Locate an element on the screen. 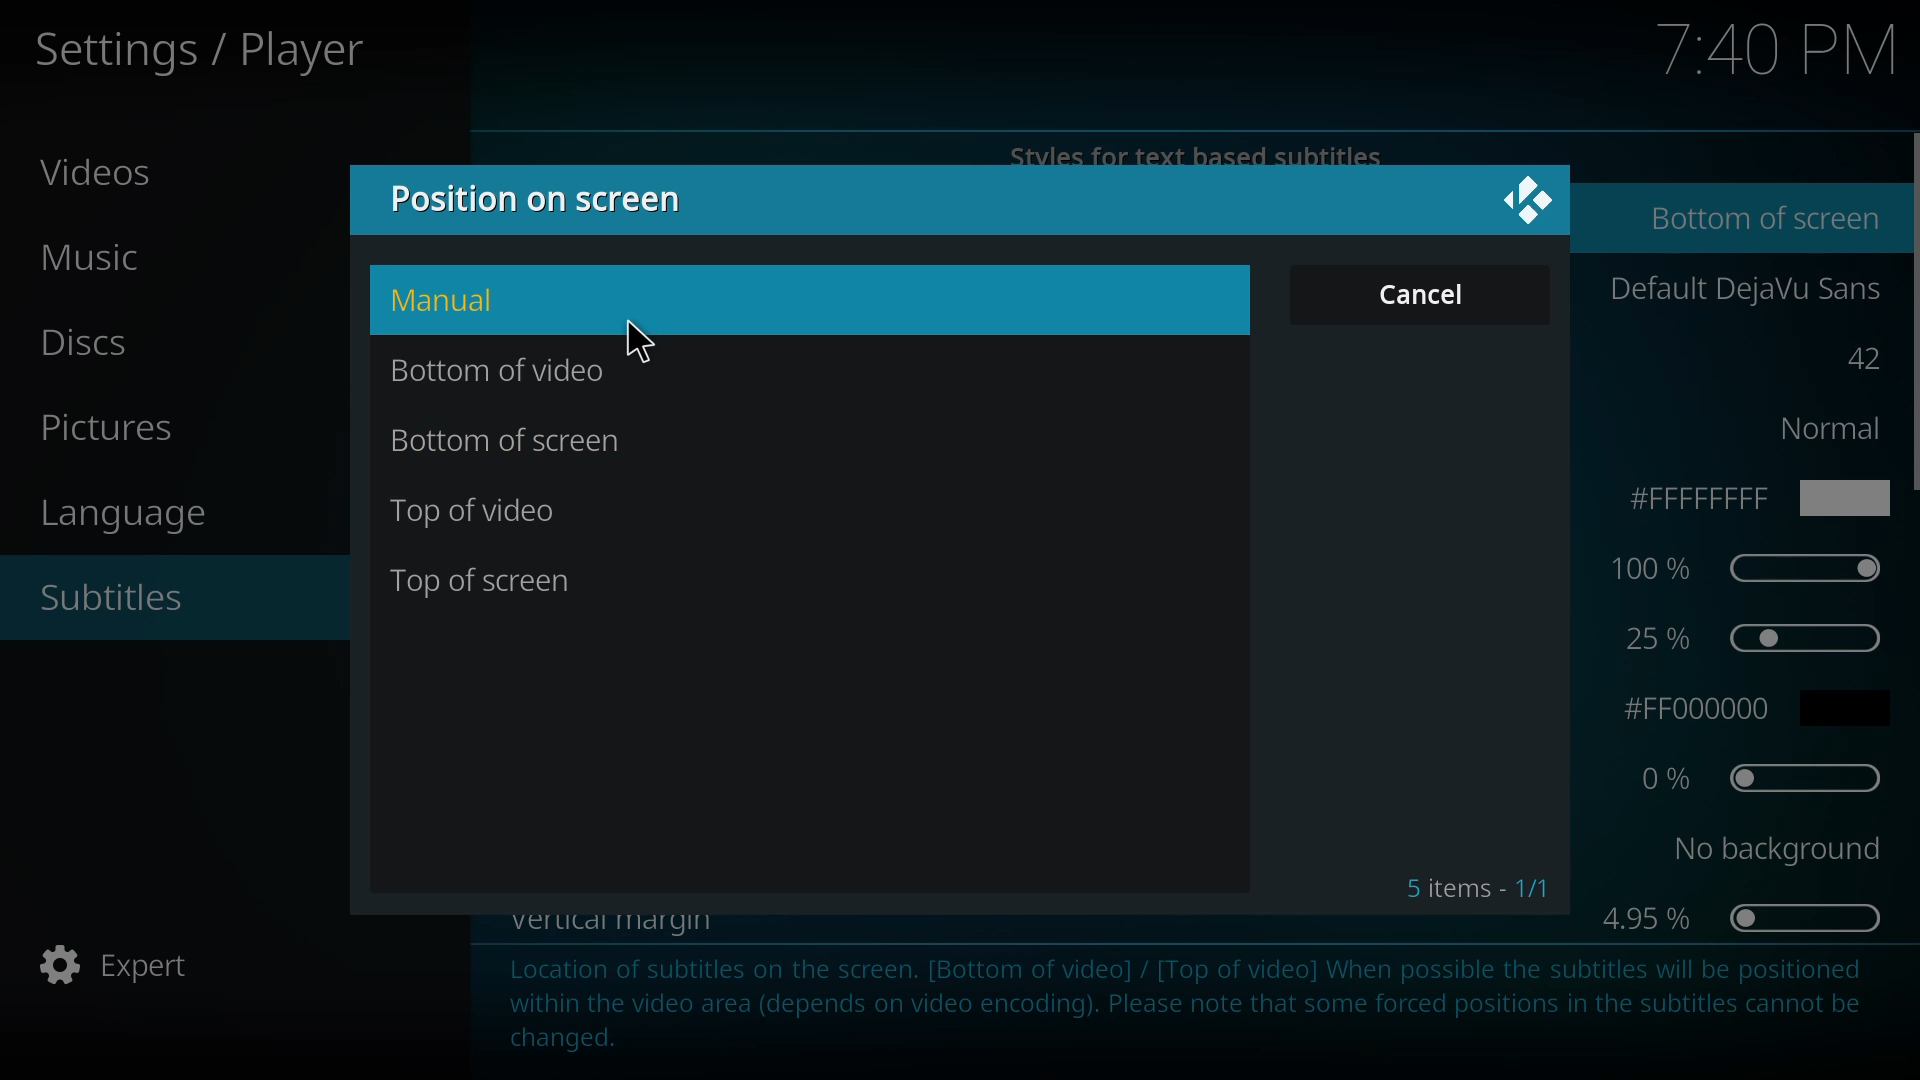 The width and height of the screenshot is (1920, 1080). time is located at coordinates (1776, 52).